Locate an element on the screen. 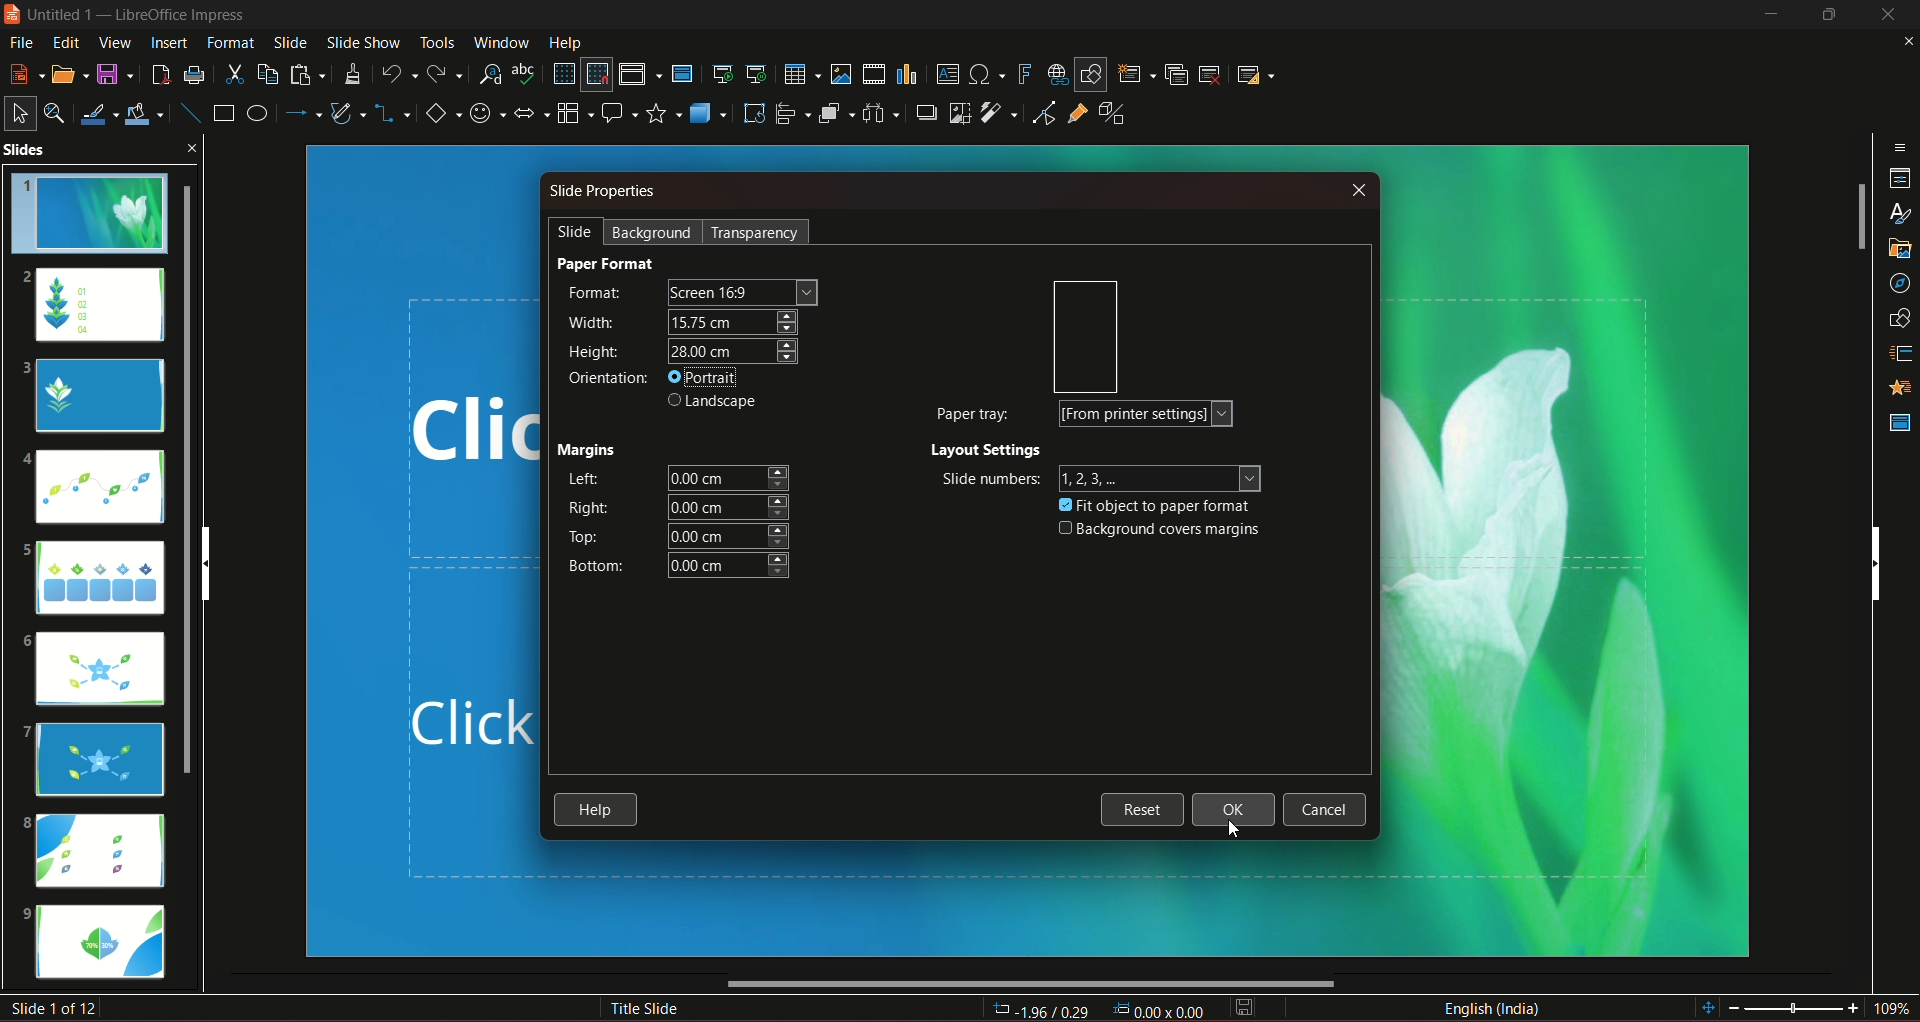 The image size is (1920, 1022). slides scroll bar is located at coordinates (195, 477).